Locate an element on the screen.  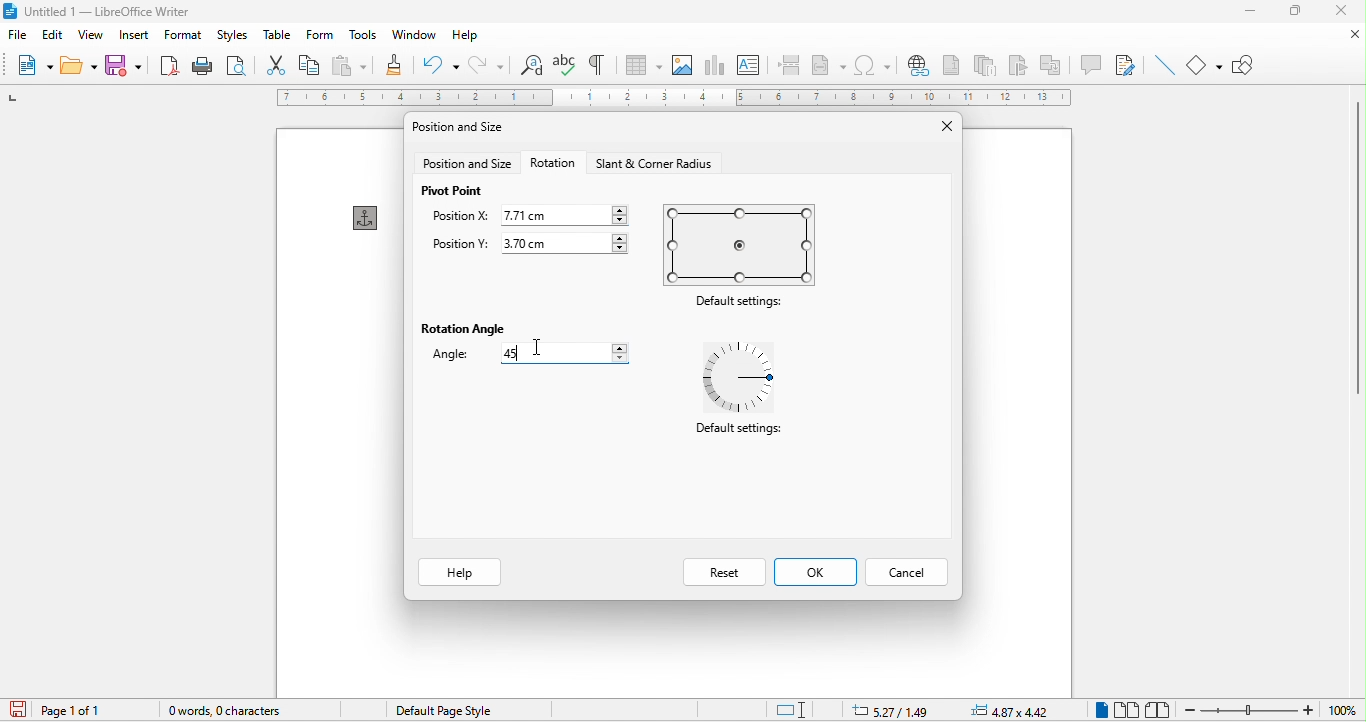
clone formatting is located at coordinates (392, 66).